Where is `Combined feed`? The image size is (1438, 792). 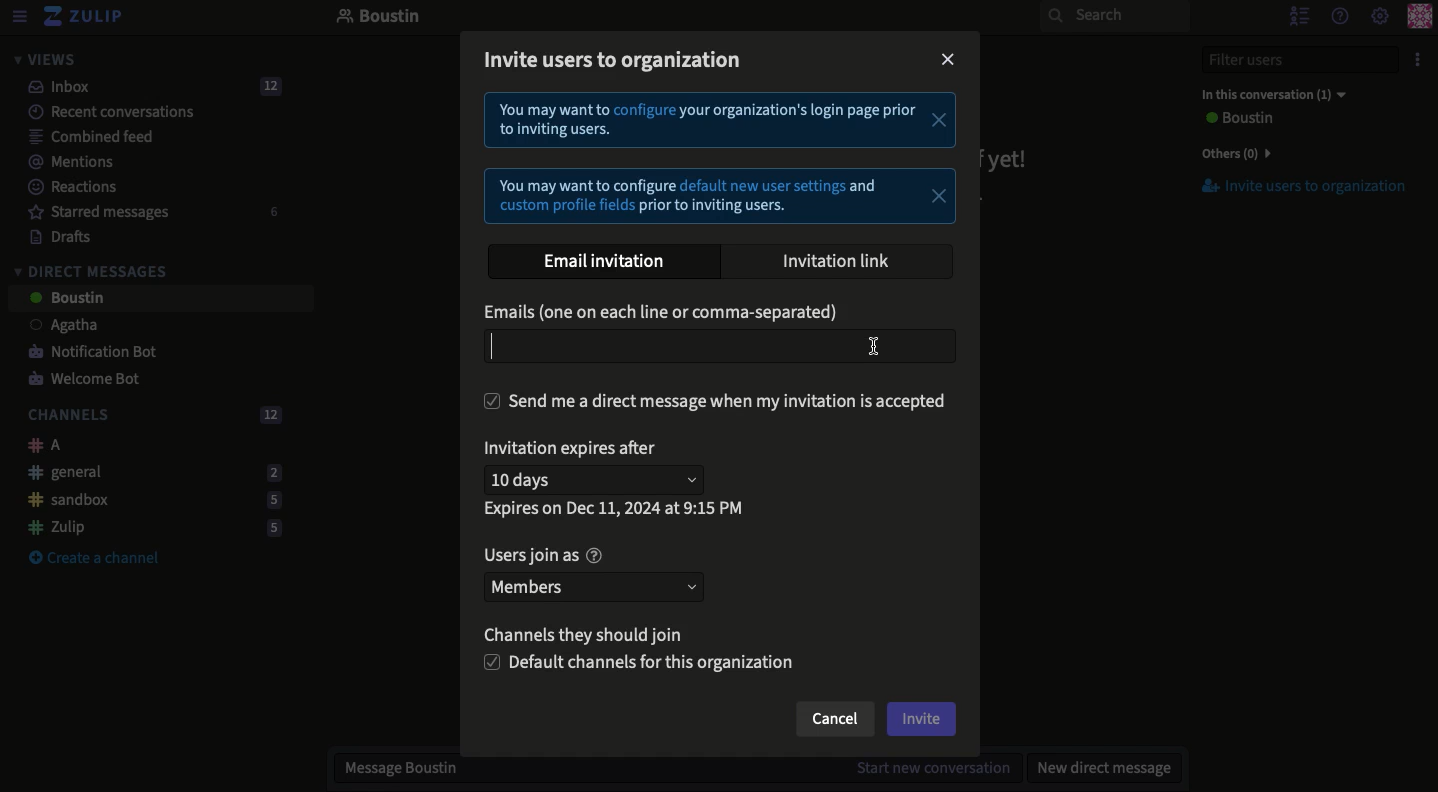 Combined feed is located at coordinates (80, 136).